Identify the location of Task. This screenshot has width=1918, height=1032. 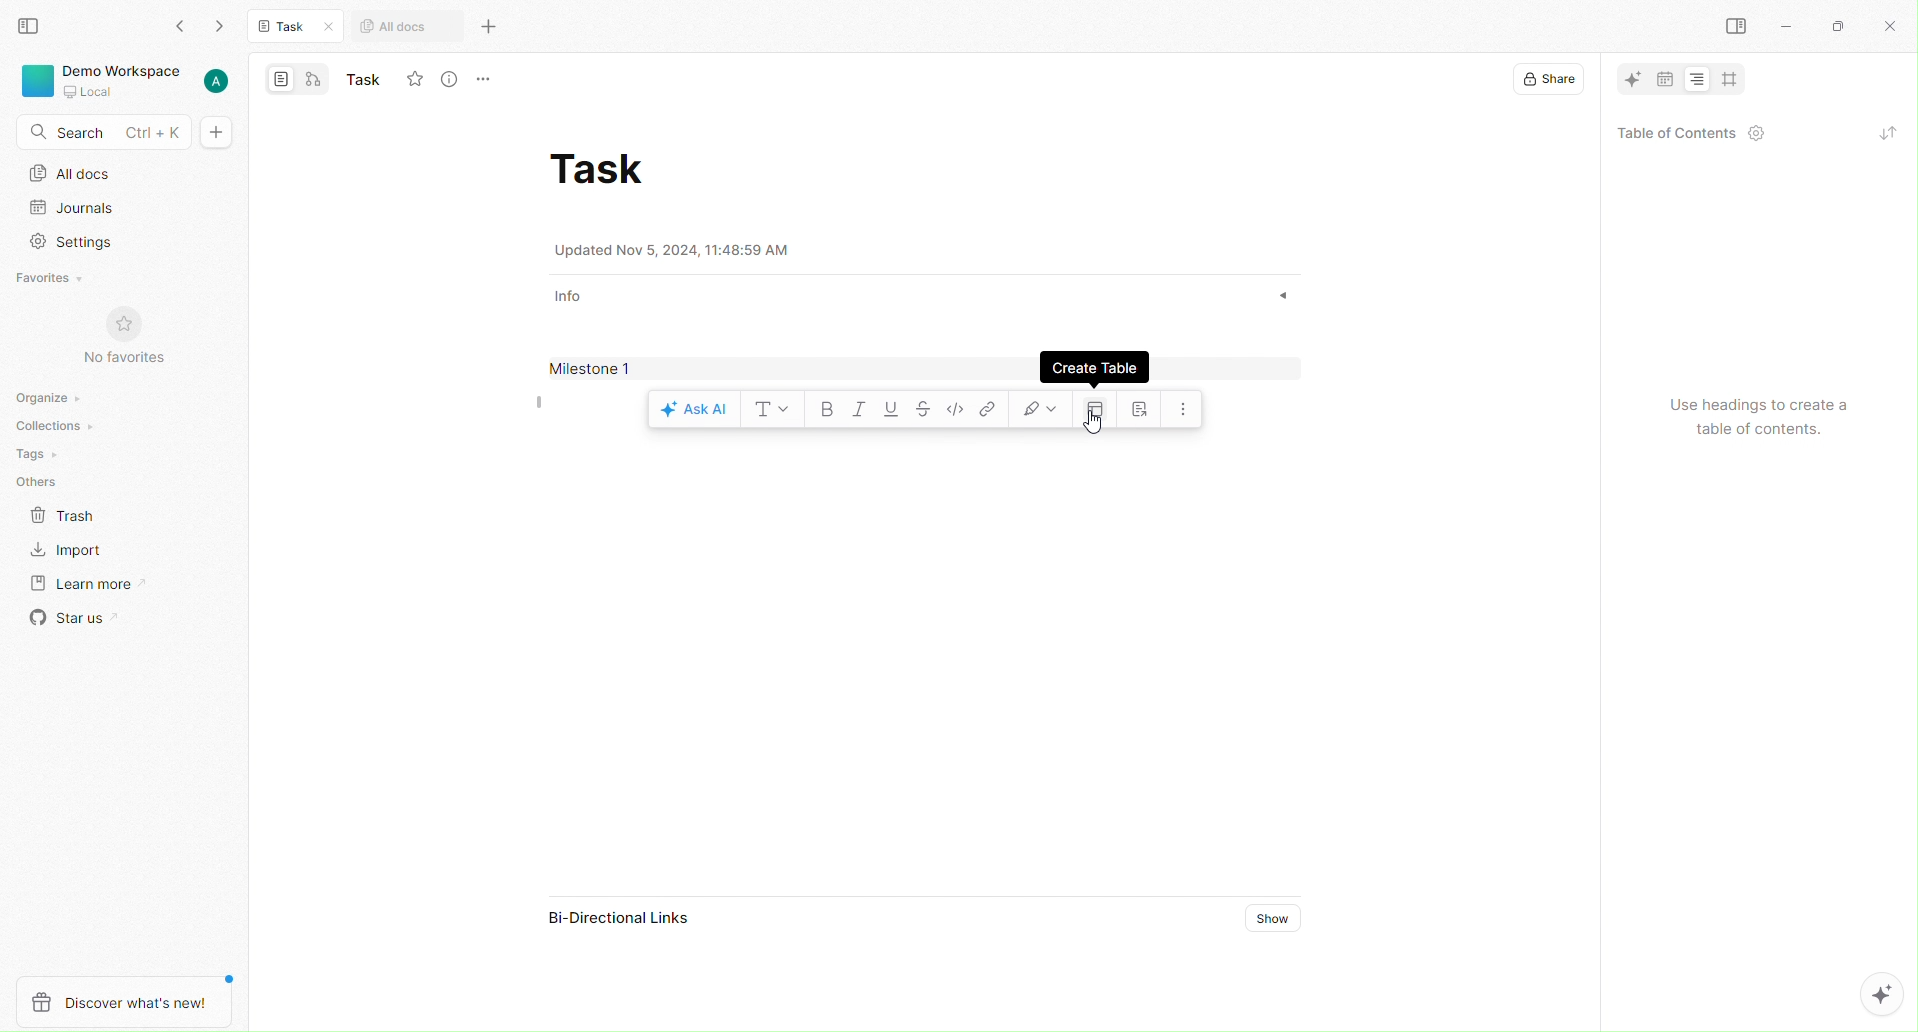
(602, 170).